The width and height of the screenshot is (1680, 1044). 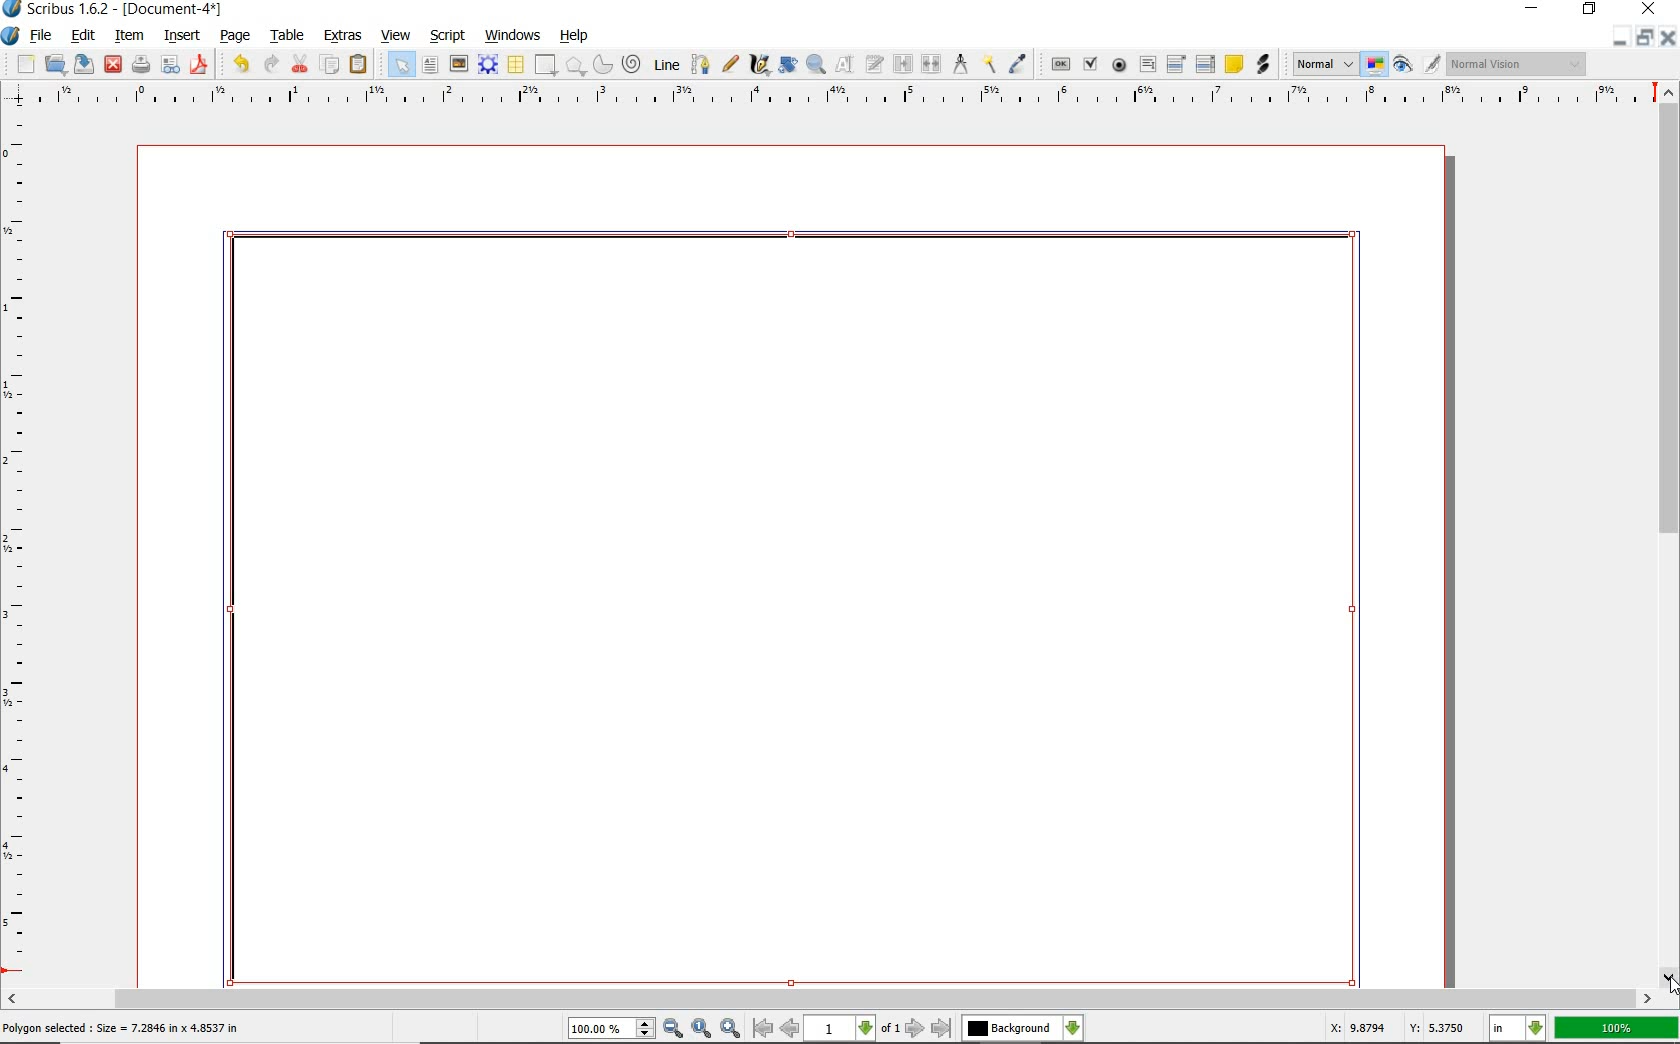 I want to click on page, so click(x=237, y=37).